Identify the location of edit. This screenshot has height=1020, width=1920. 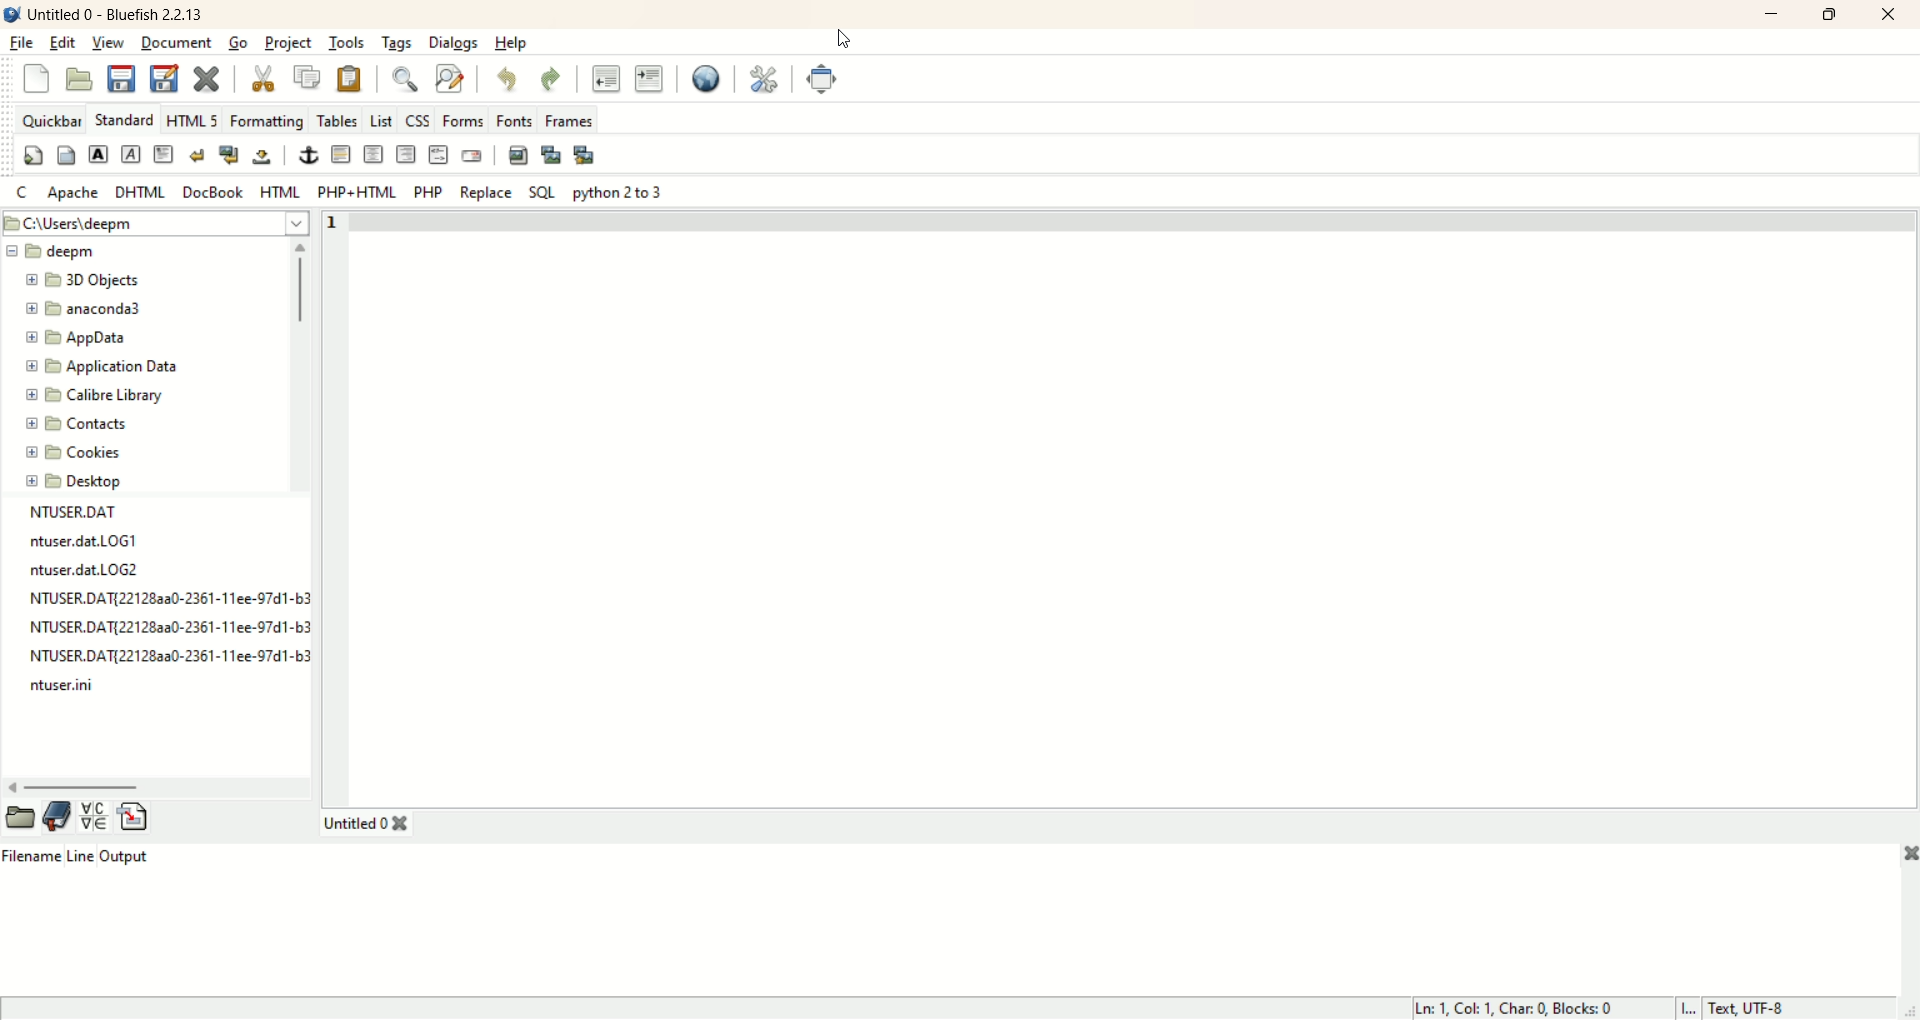
(63, 45).